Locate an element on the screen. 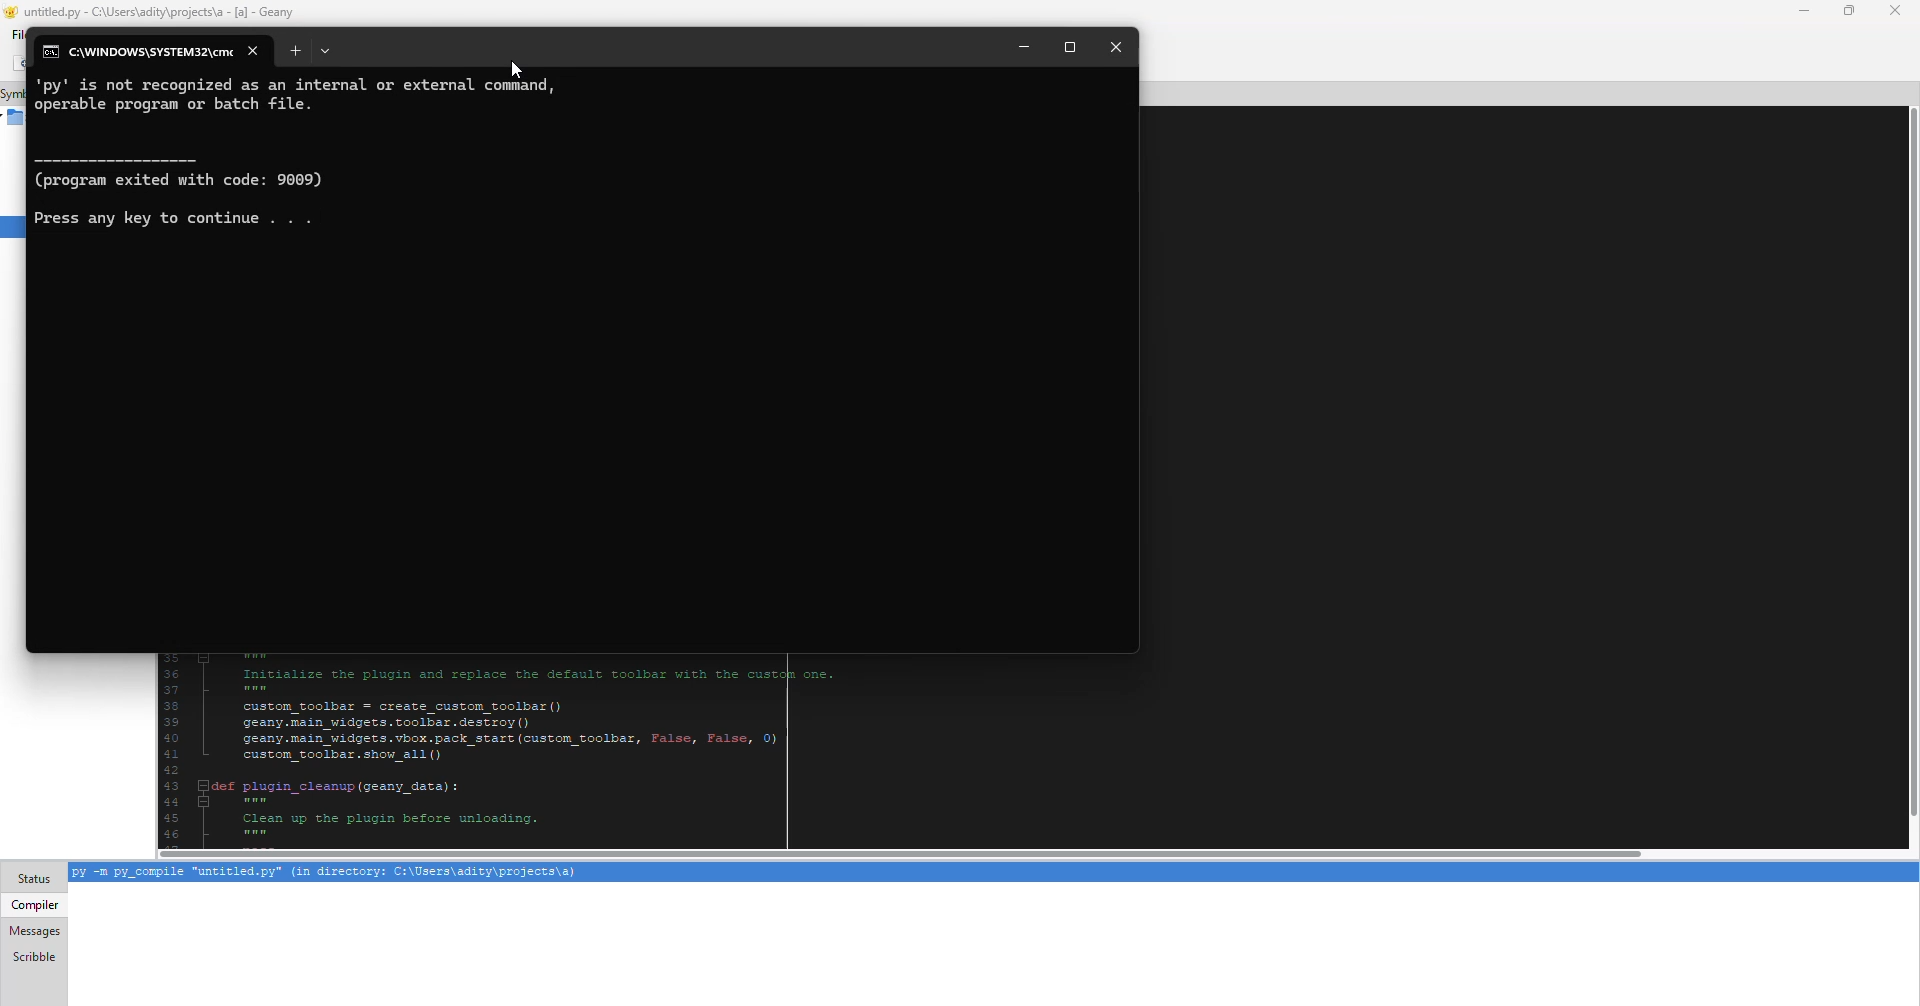 The height and width of the screenshot is (1006, 1920). info is located at coordinates (195, 172).